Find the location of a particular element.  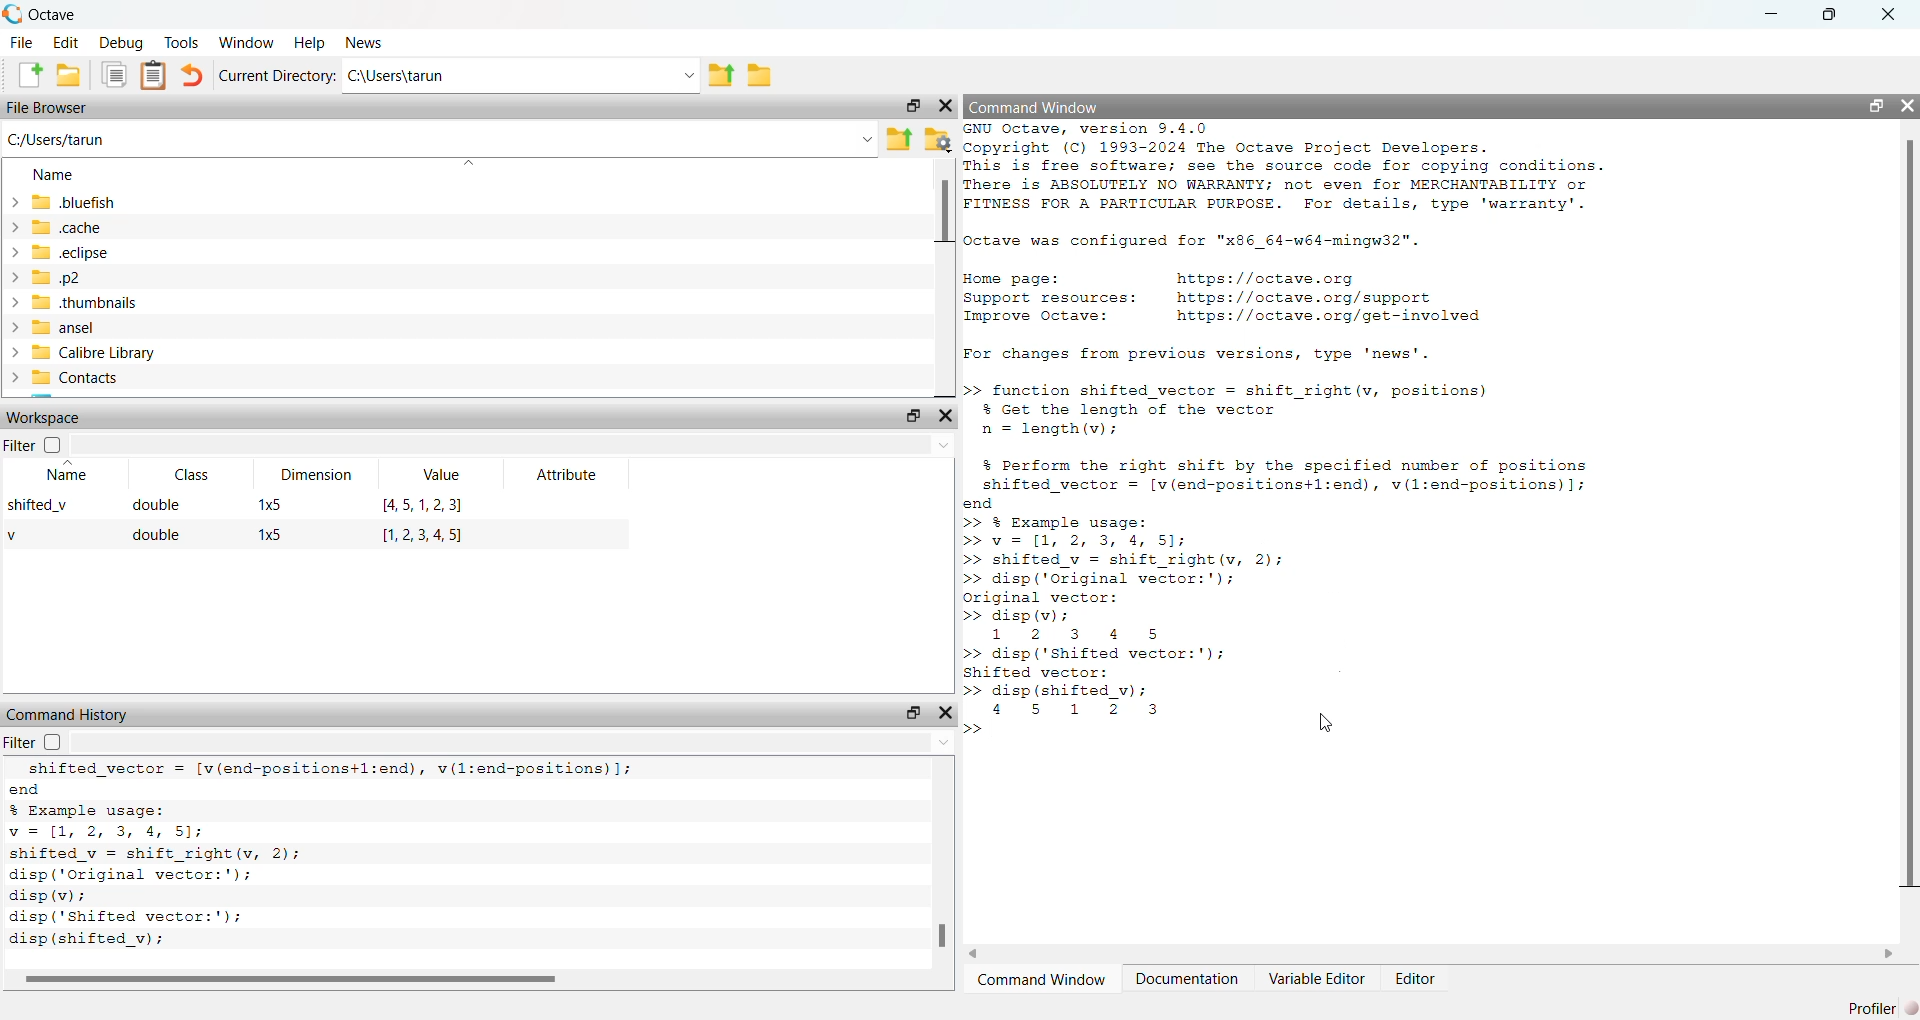

detail of octave configuration is located at coordinates (1218, 240).